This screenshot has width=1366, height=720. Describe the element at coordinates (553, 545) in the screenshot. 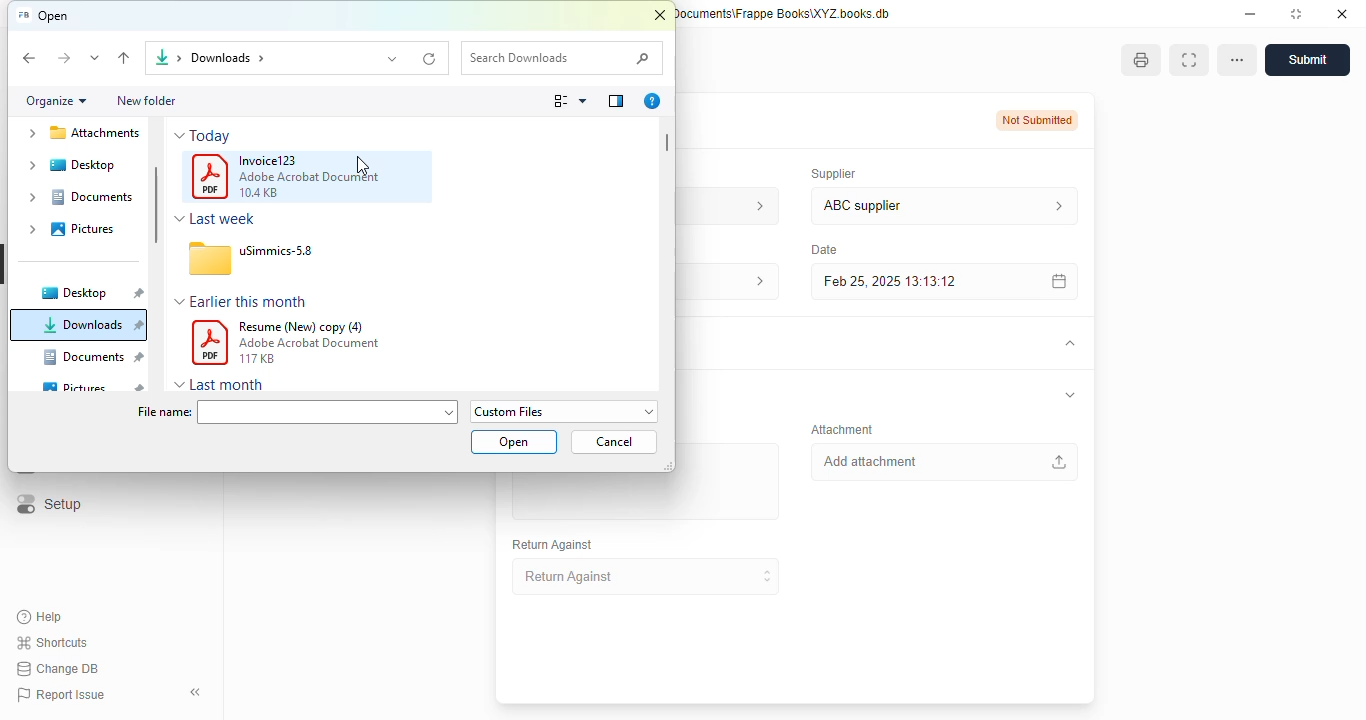

I see `return against` at that location.